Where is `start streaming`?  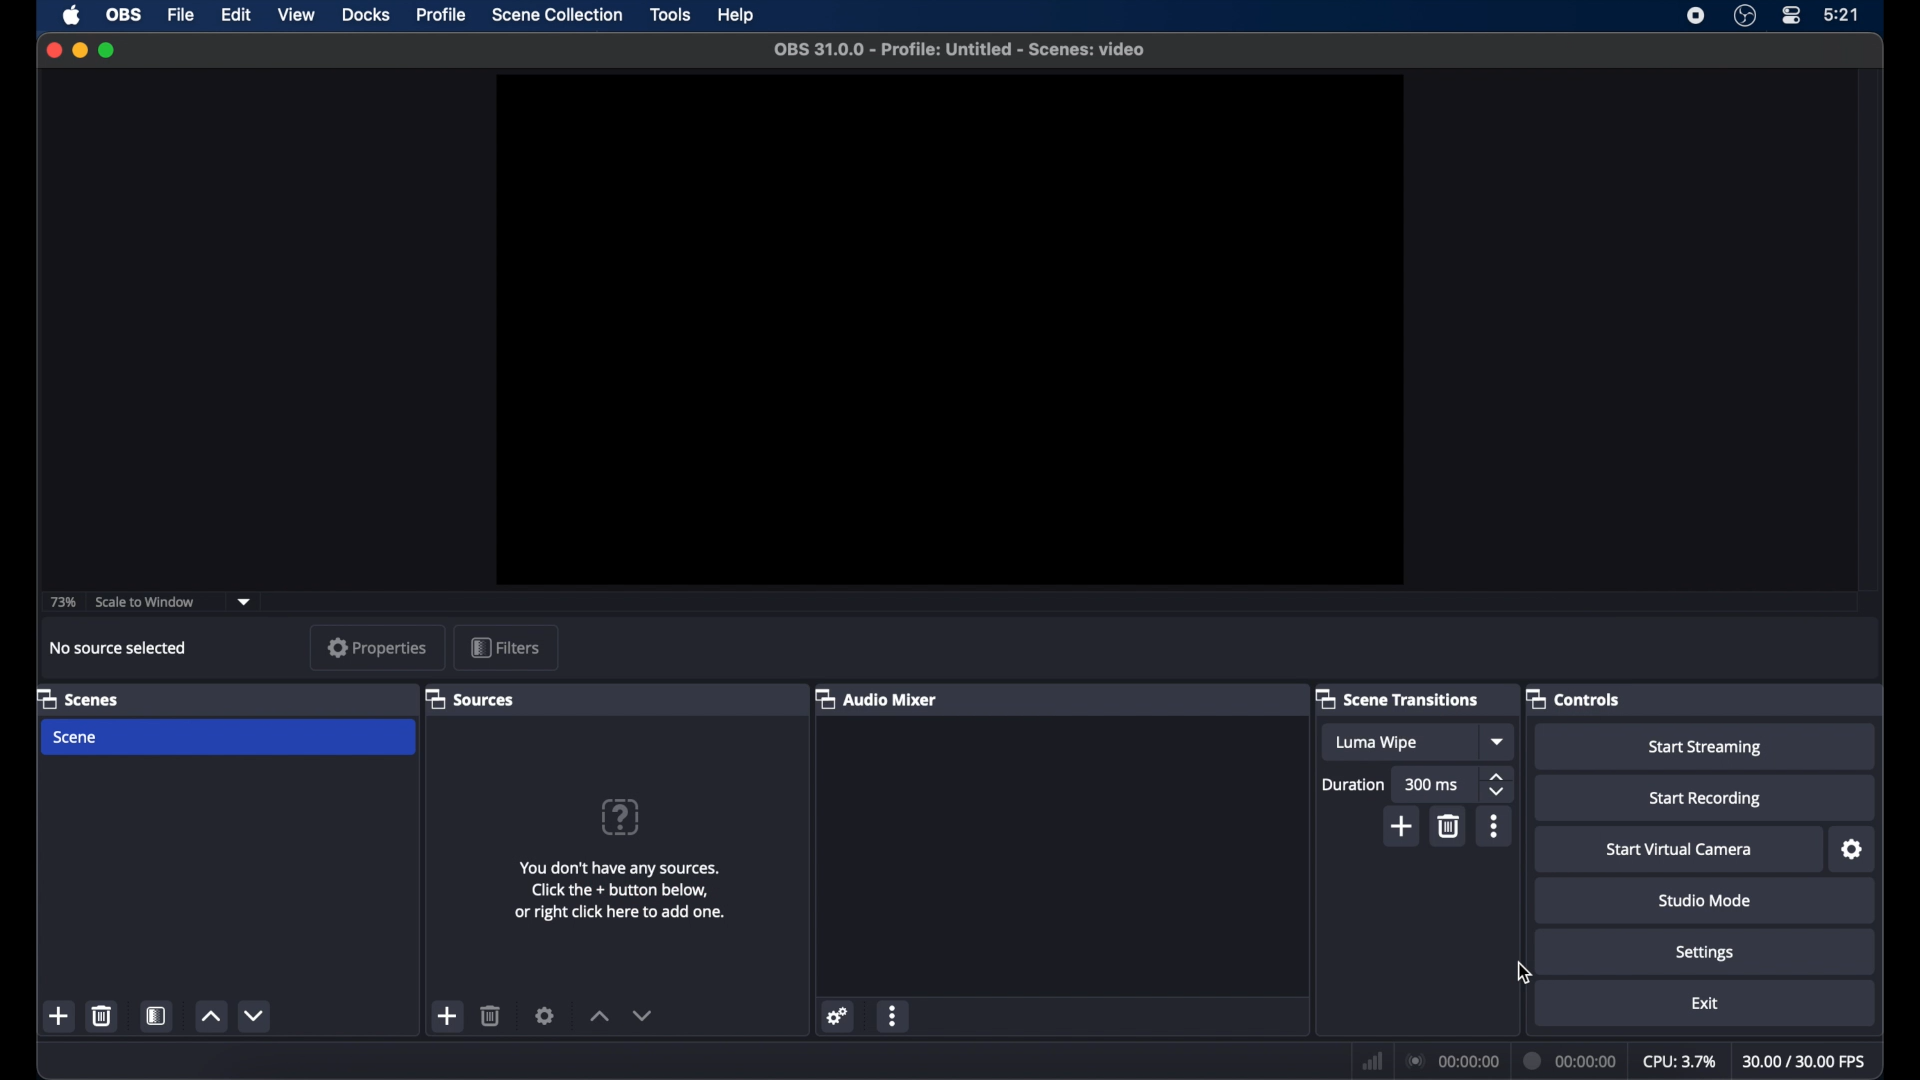 start streaming is located at coordinates (1710, 748).